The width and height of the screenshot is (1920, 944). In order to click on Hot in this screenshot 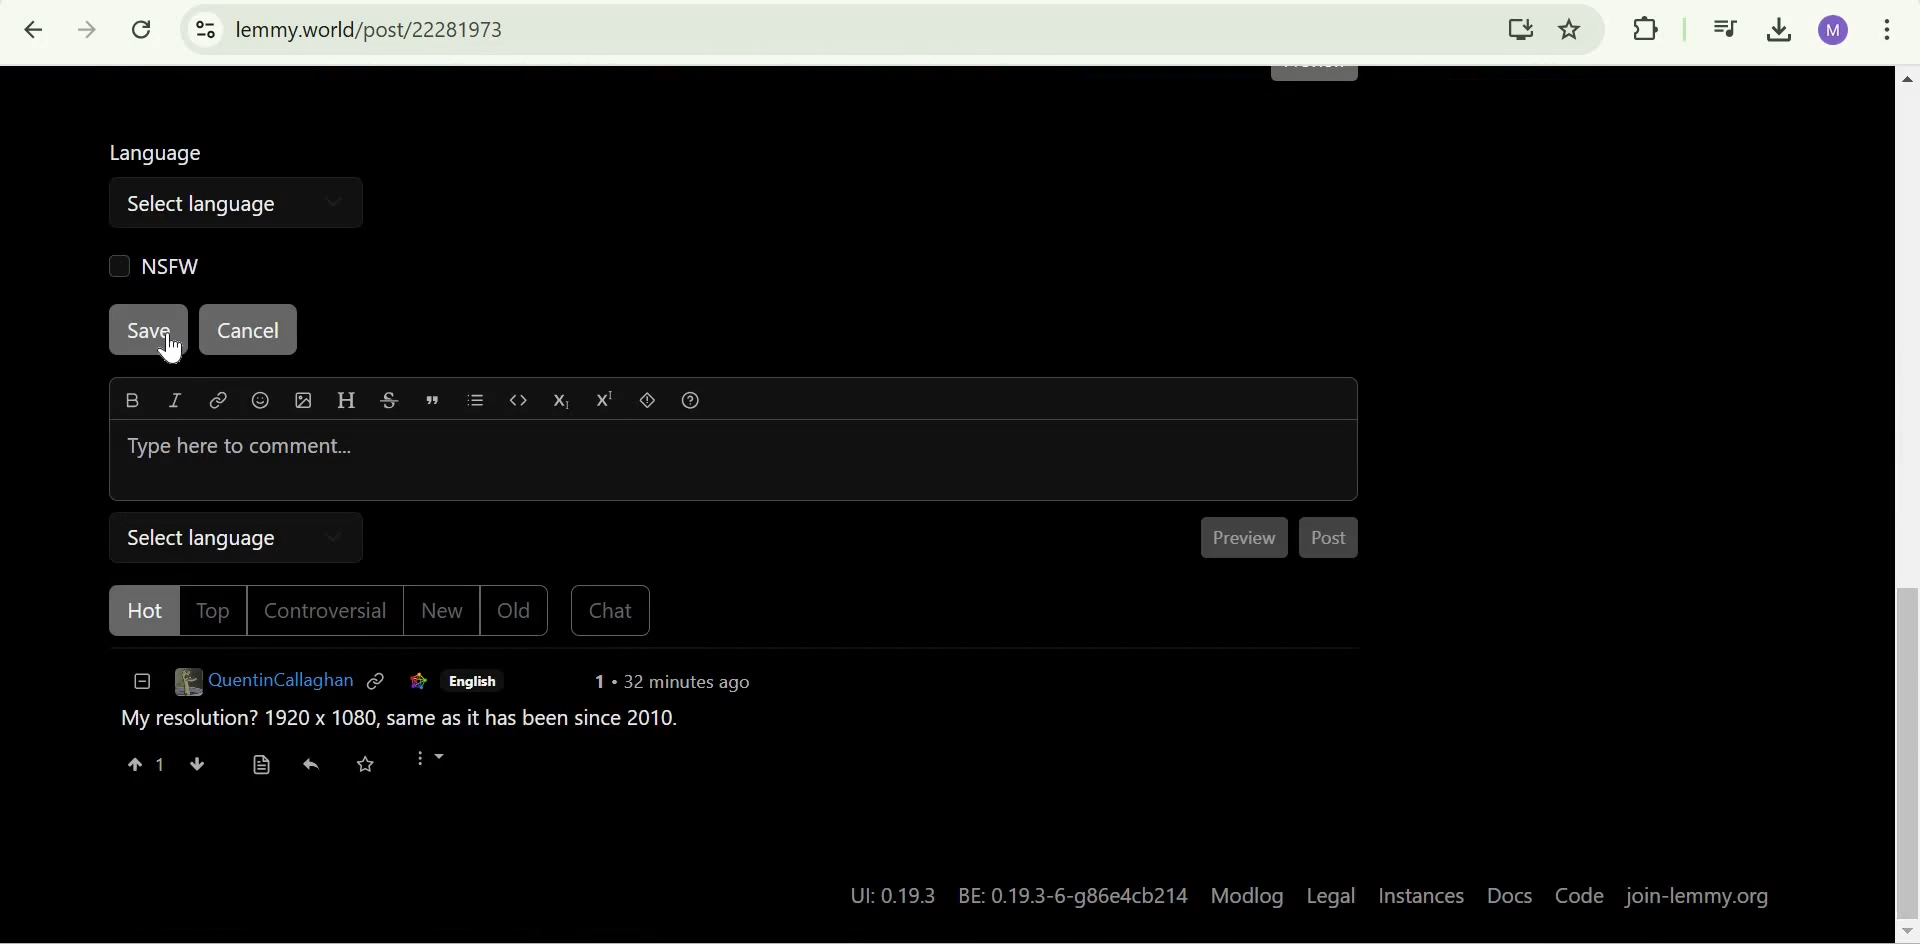, I will do `click(137, 613)`.